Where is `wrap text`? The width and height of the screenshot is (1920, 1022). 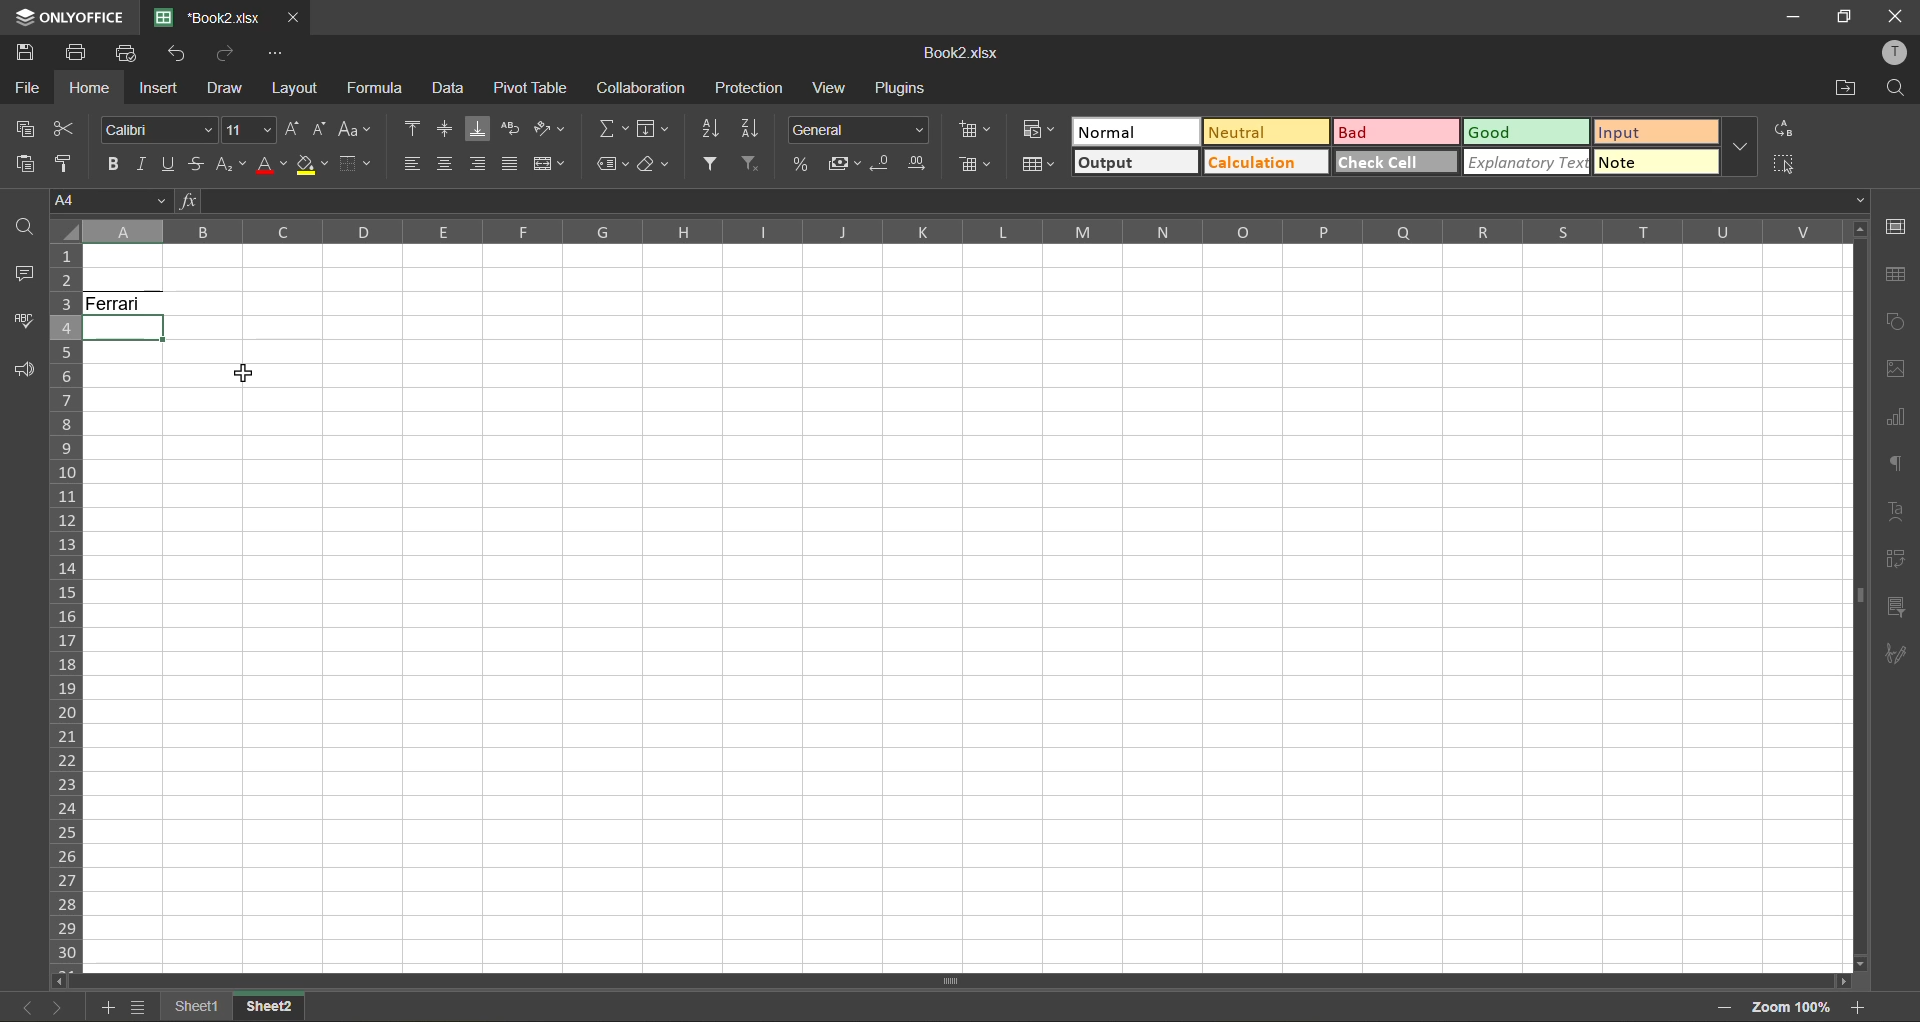
wrap text is located at coordinates (516, 129).